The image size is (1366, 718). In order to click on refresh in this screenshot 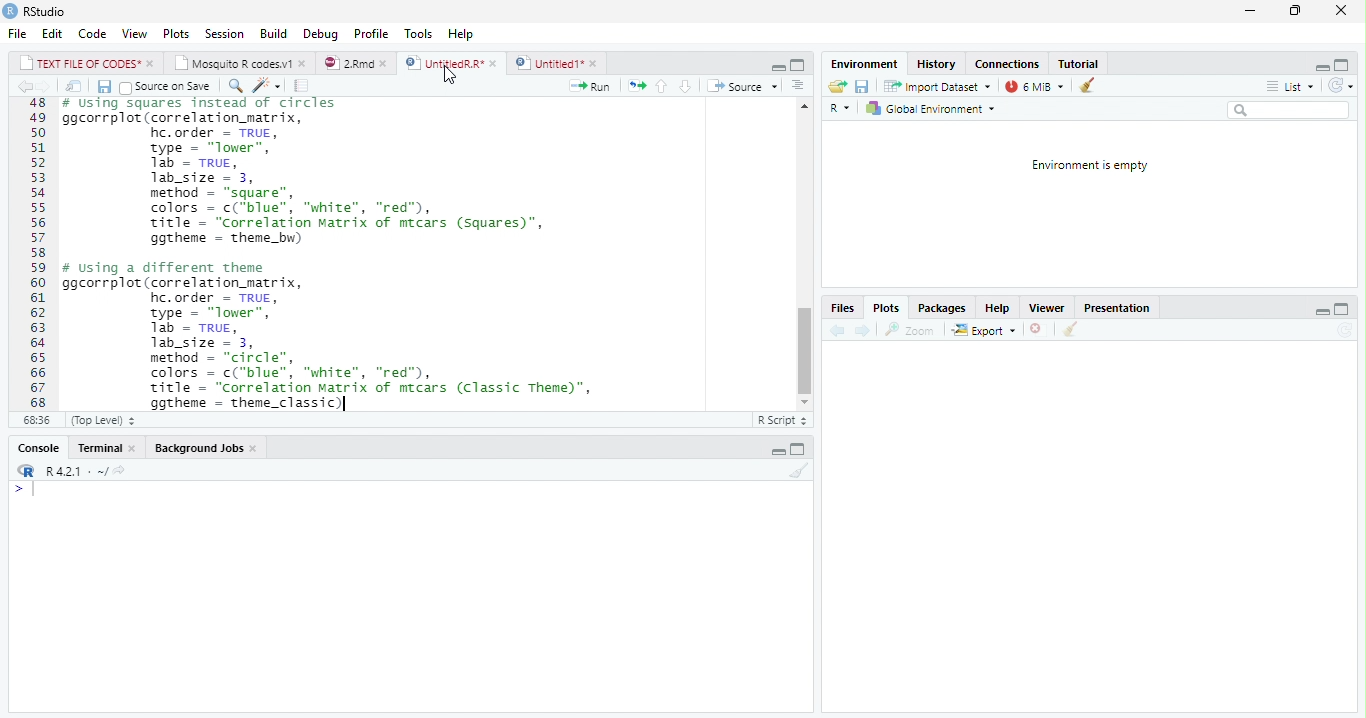, I will do `click(1347, 87)`.